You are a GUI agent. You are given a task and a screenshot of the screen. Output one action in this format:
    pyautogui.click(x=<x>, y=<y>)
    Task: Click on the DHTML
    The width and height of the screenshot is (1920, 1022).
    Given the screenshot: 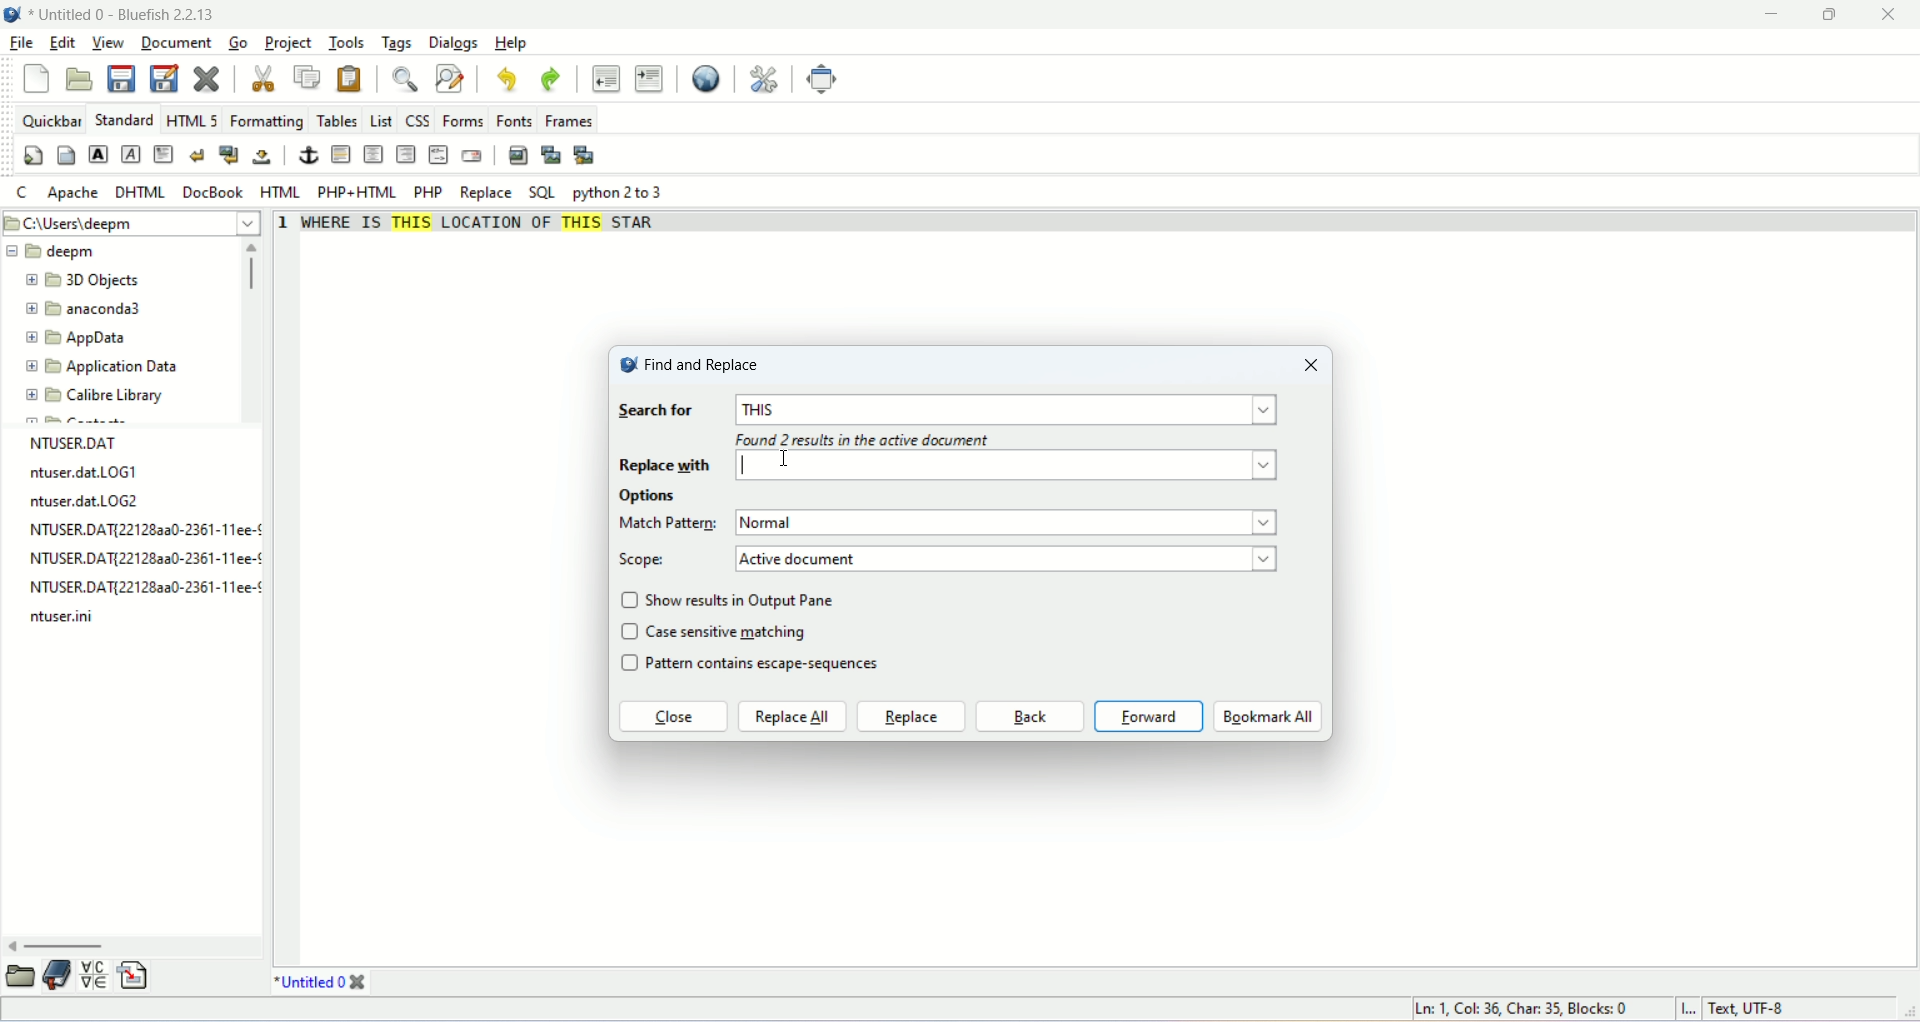 What is the action you would take?
    pyautogui.click(x=137, y=192)
    